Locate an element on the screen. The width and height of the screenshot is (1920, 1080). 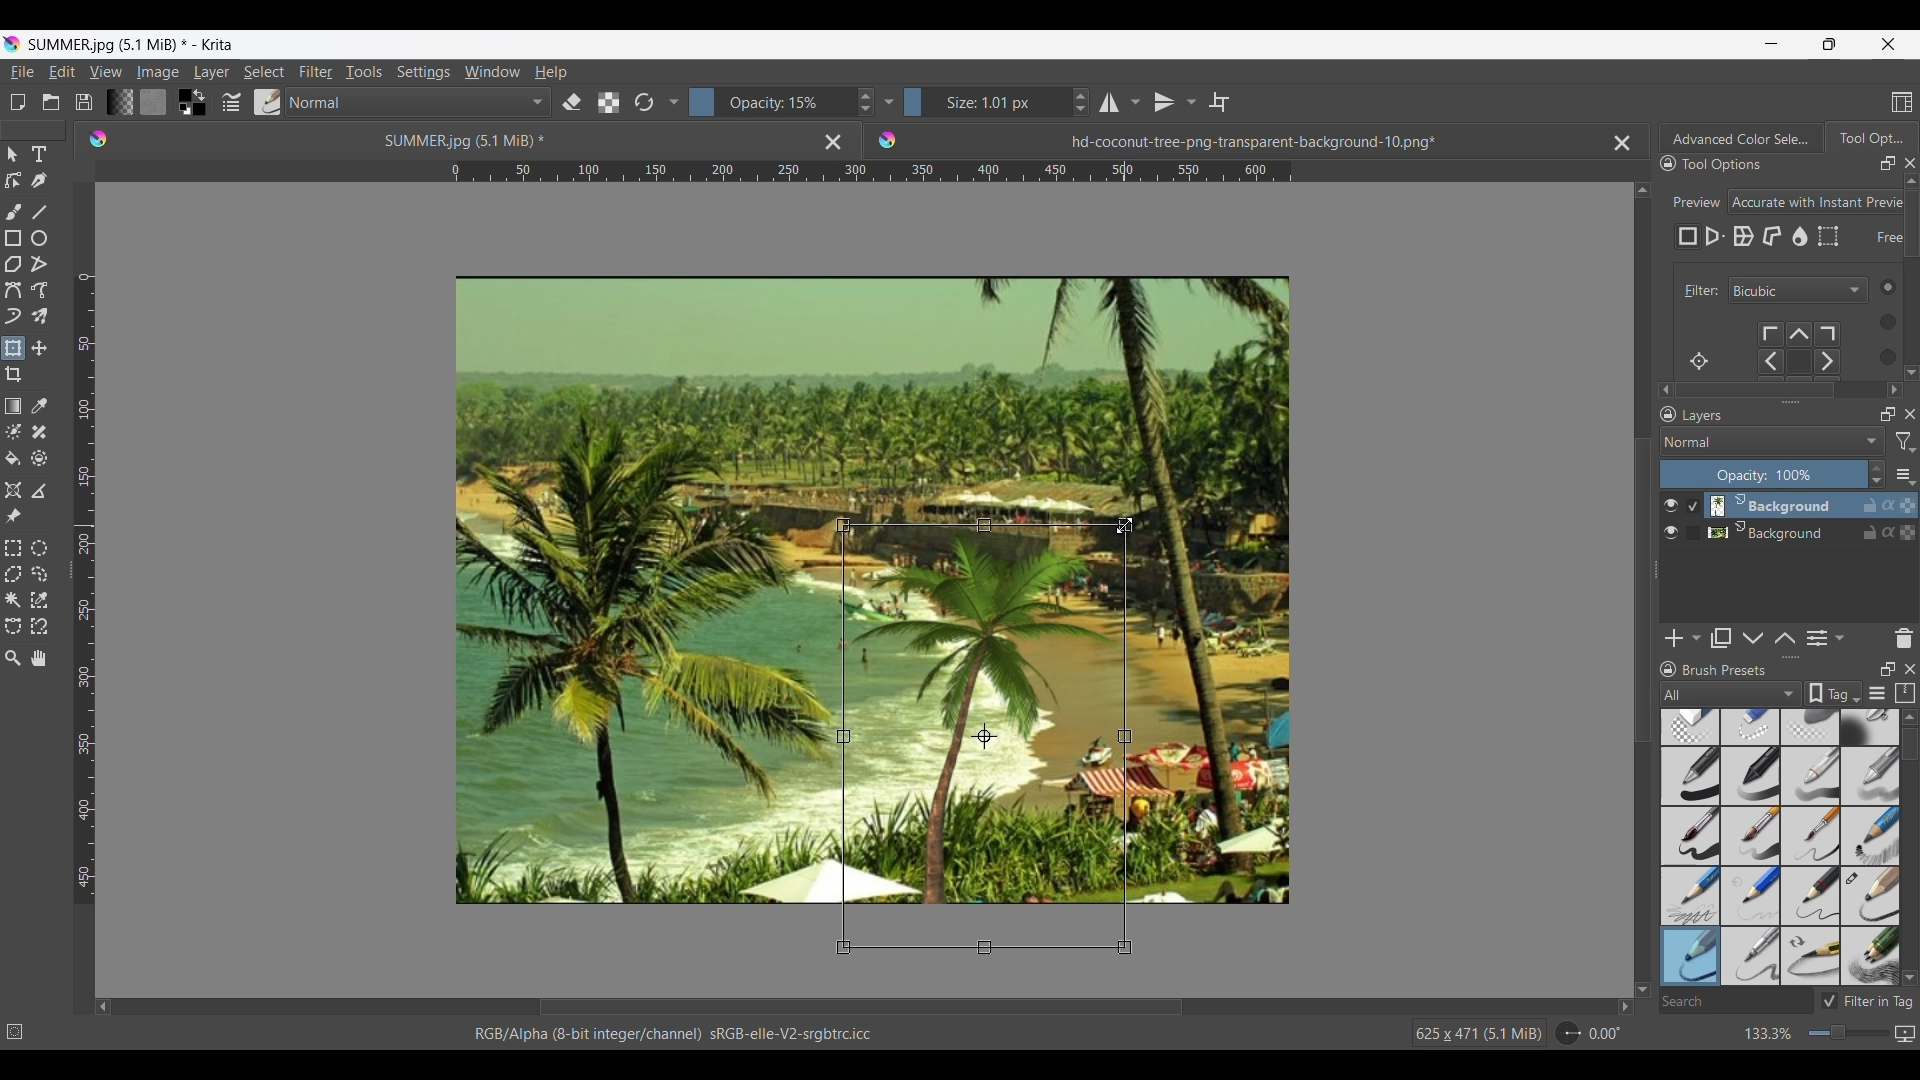
Rectangle tool is located at coordinates (12, 238).